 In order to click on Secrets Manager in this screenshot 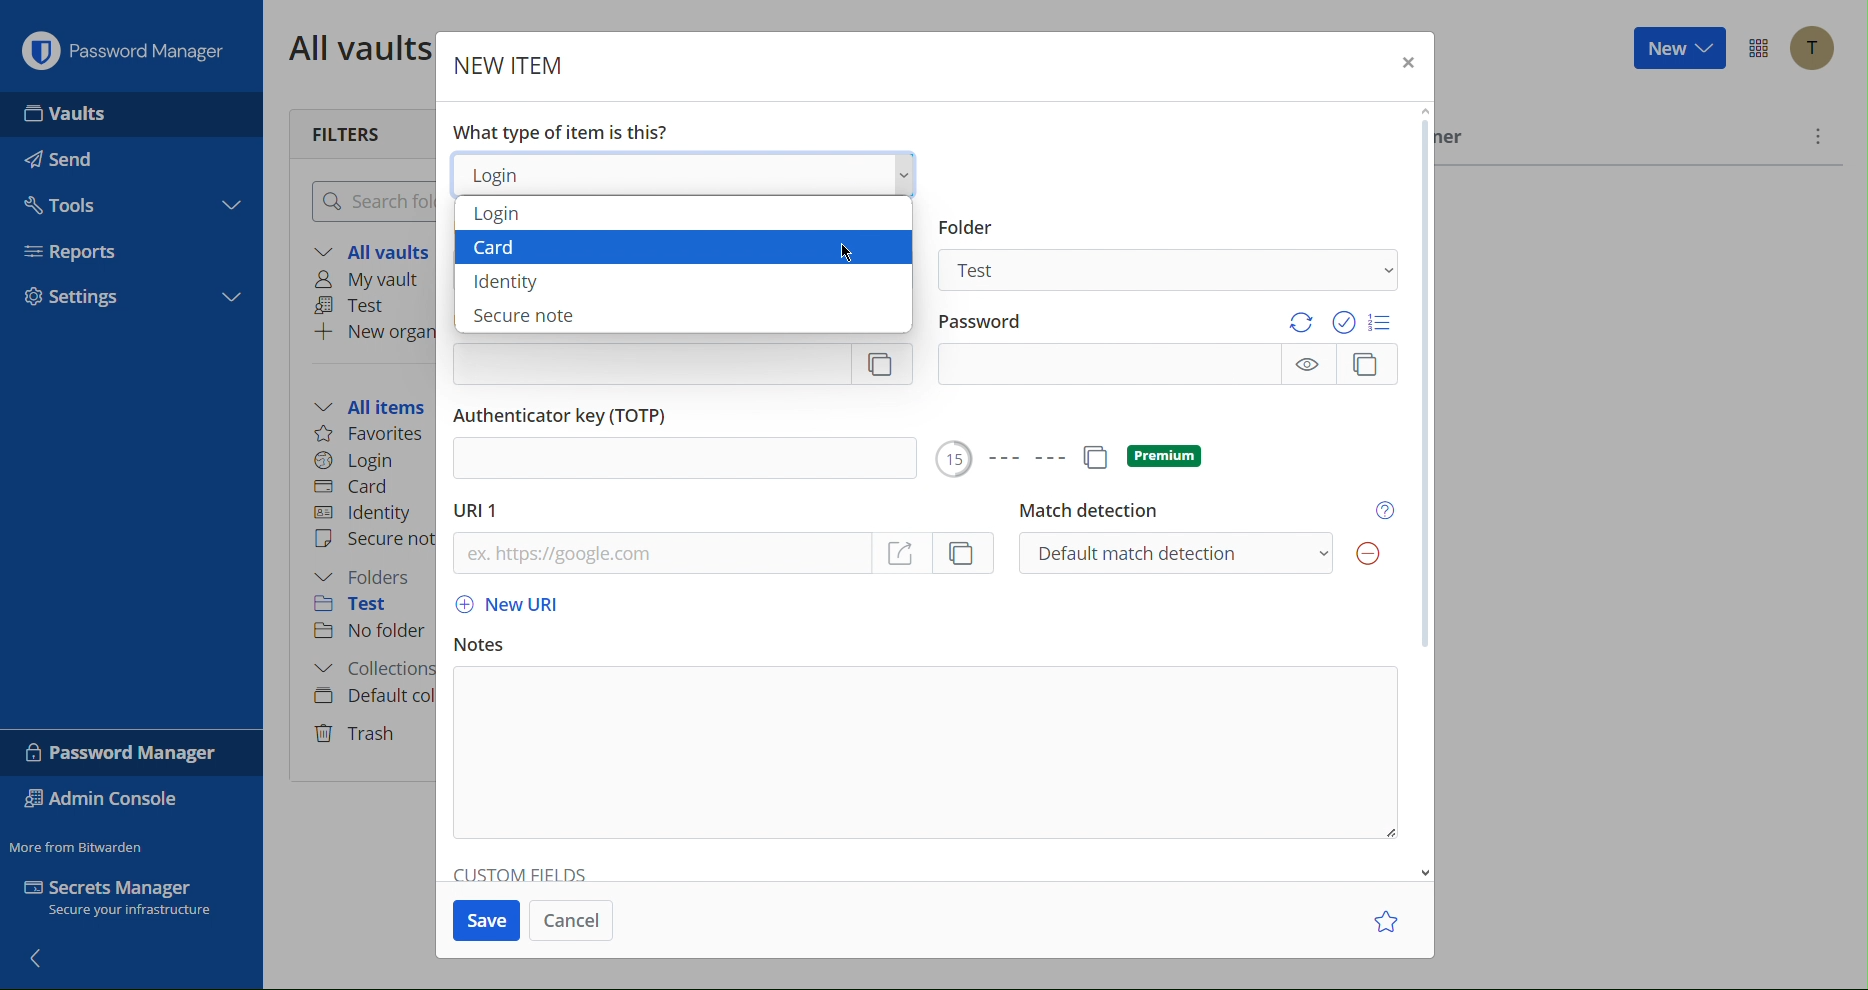, I will do `click(122, 895)`.